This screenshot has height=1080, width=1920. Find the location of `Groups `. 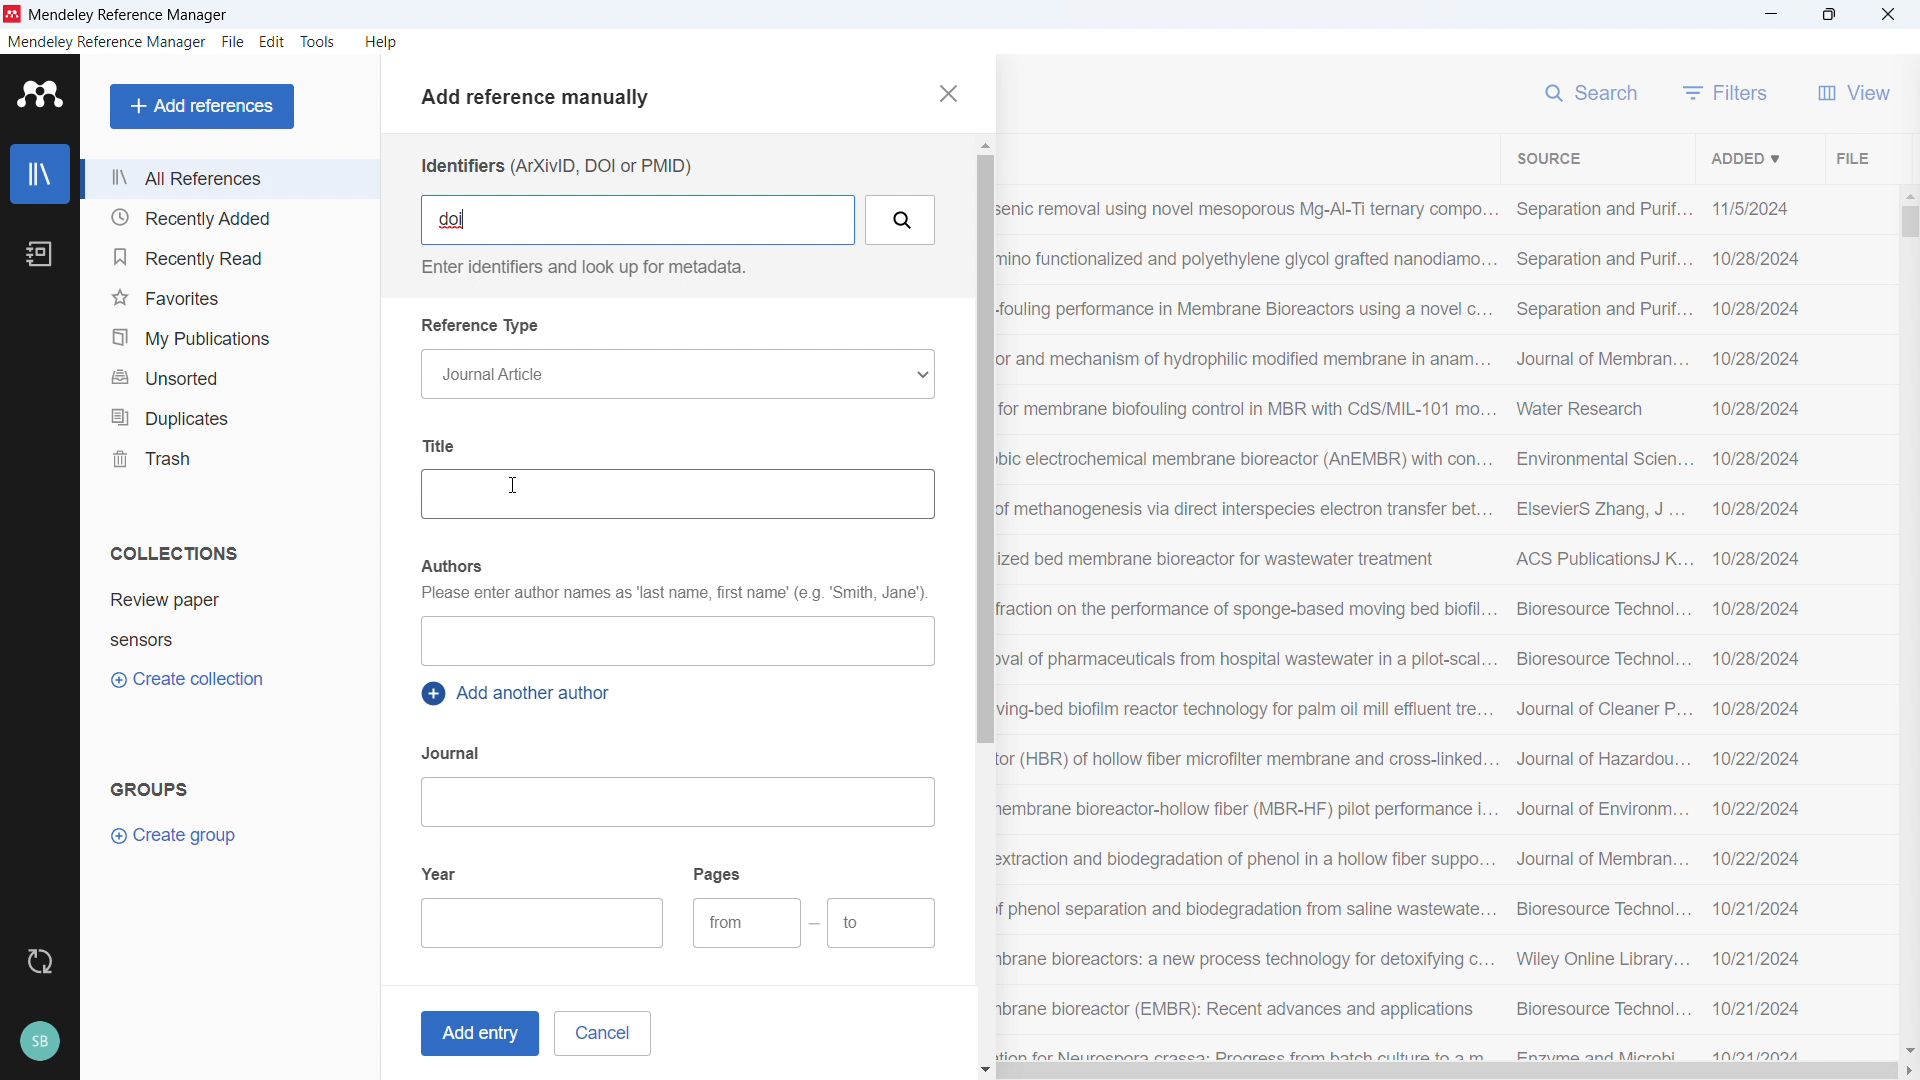

Groups  is located at coordinates (150, 788).